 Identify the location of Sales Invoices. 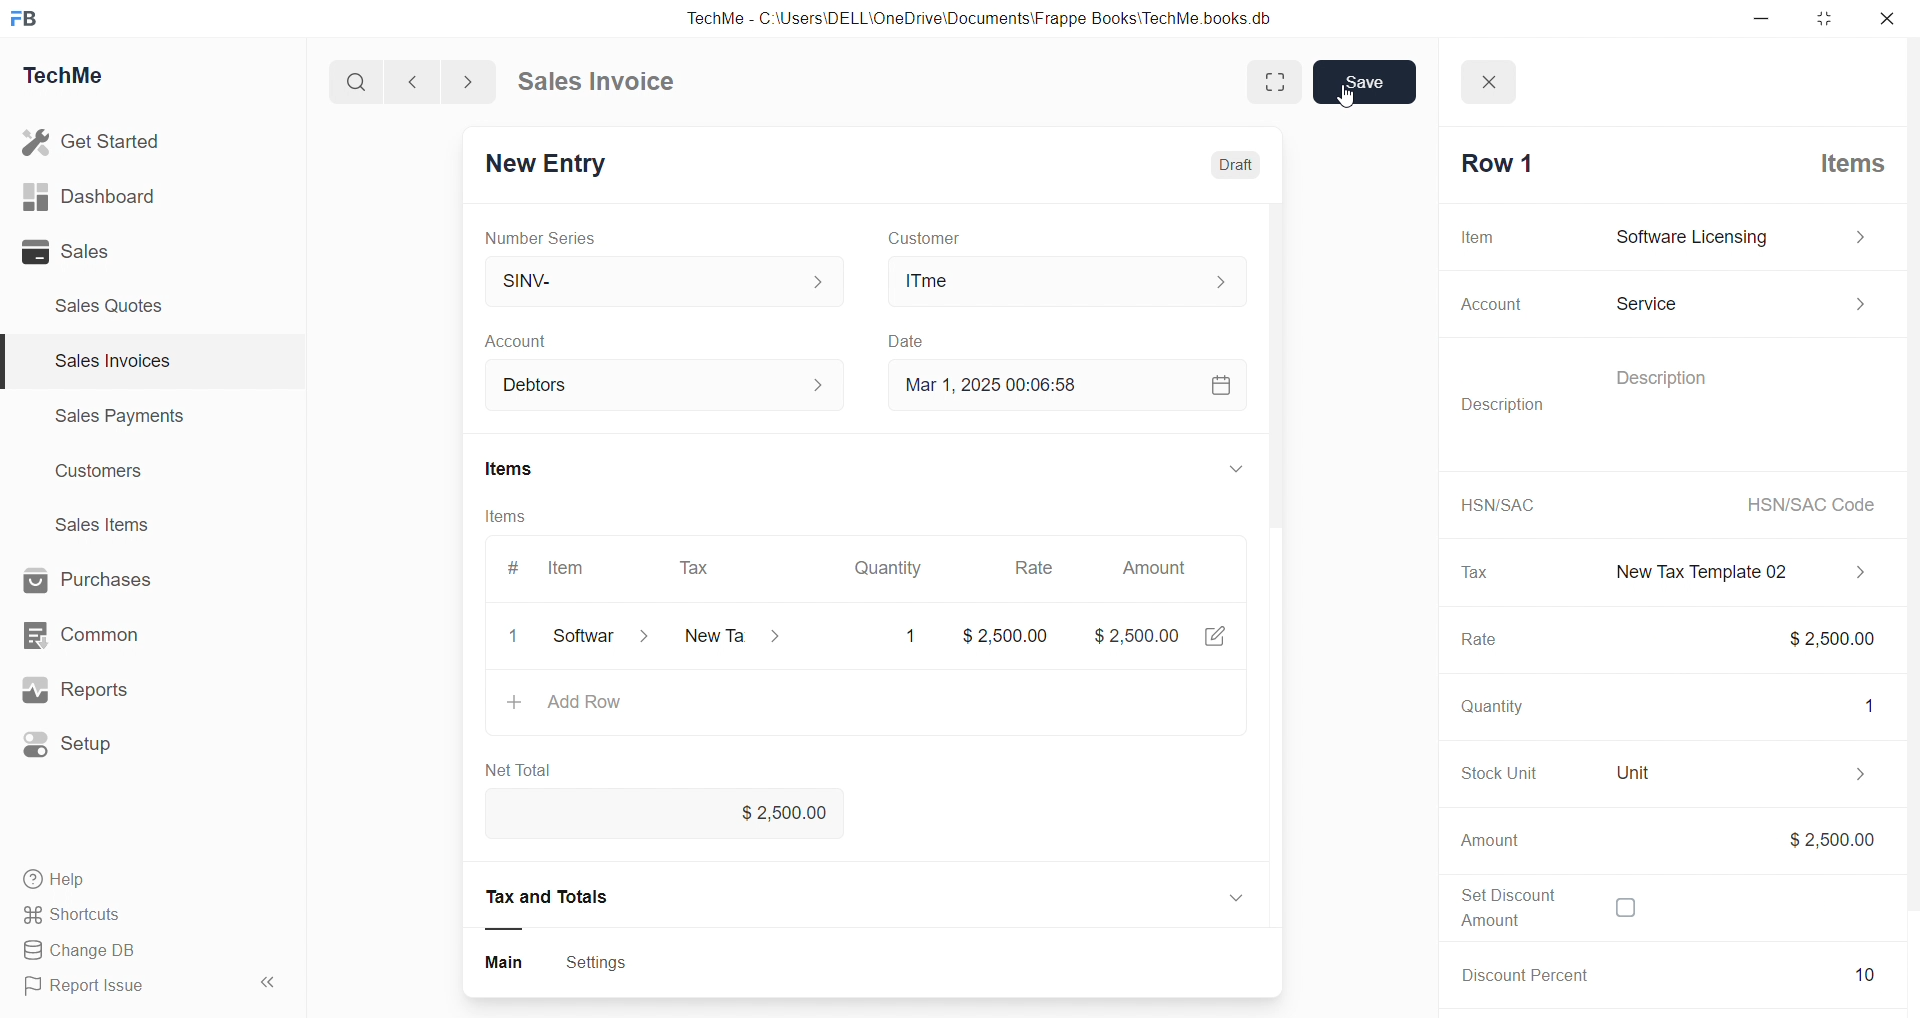
(104, 364).